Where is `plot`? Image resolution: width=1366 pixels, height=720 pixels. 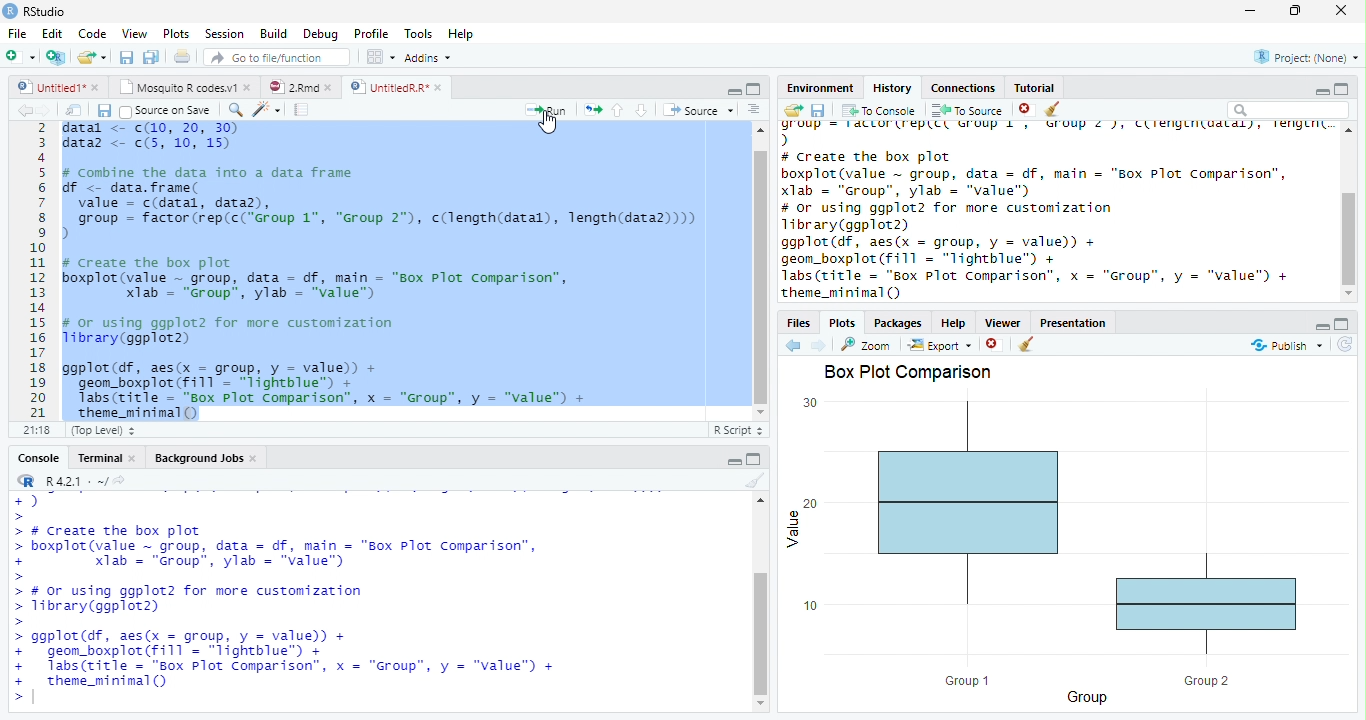 plot is located at coordinates (1066, 552).